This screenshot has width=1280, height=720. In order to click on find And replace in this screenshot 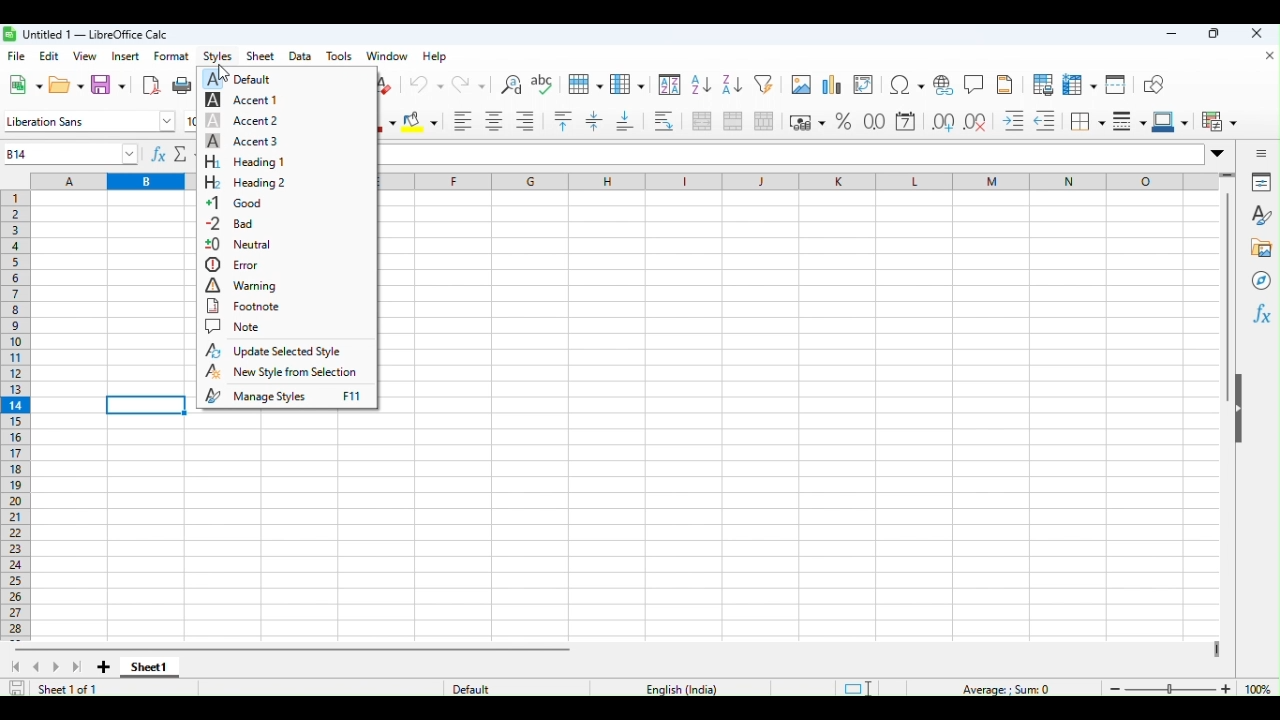, I will do `click(511, 82)`.